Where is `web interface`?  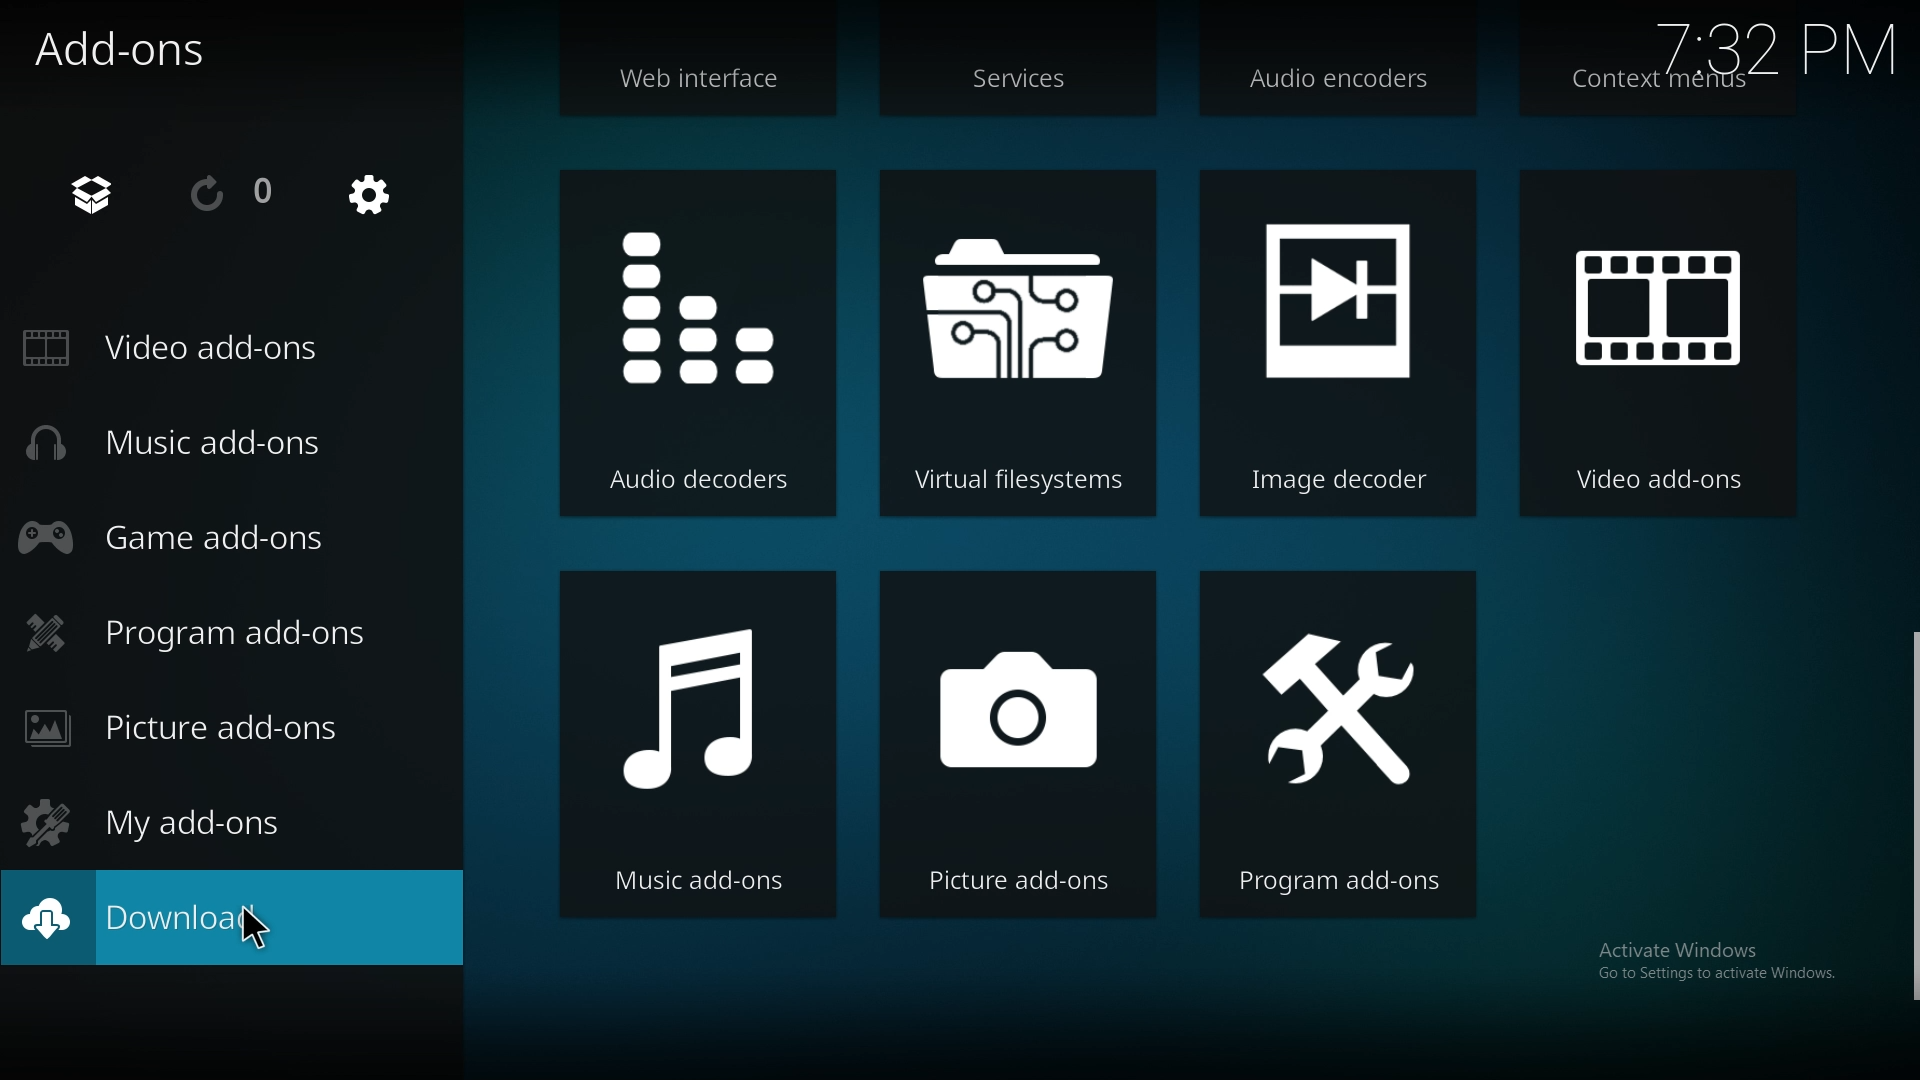
web interface is located at coordinates (705, 86).